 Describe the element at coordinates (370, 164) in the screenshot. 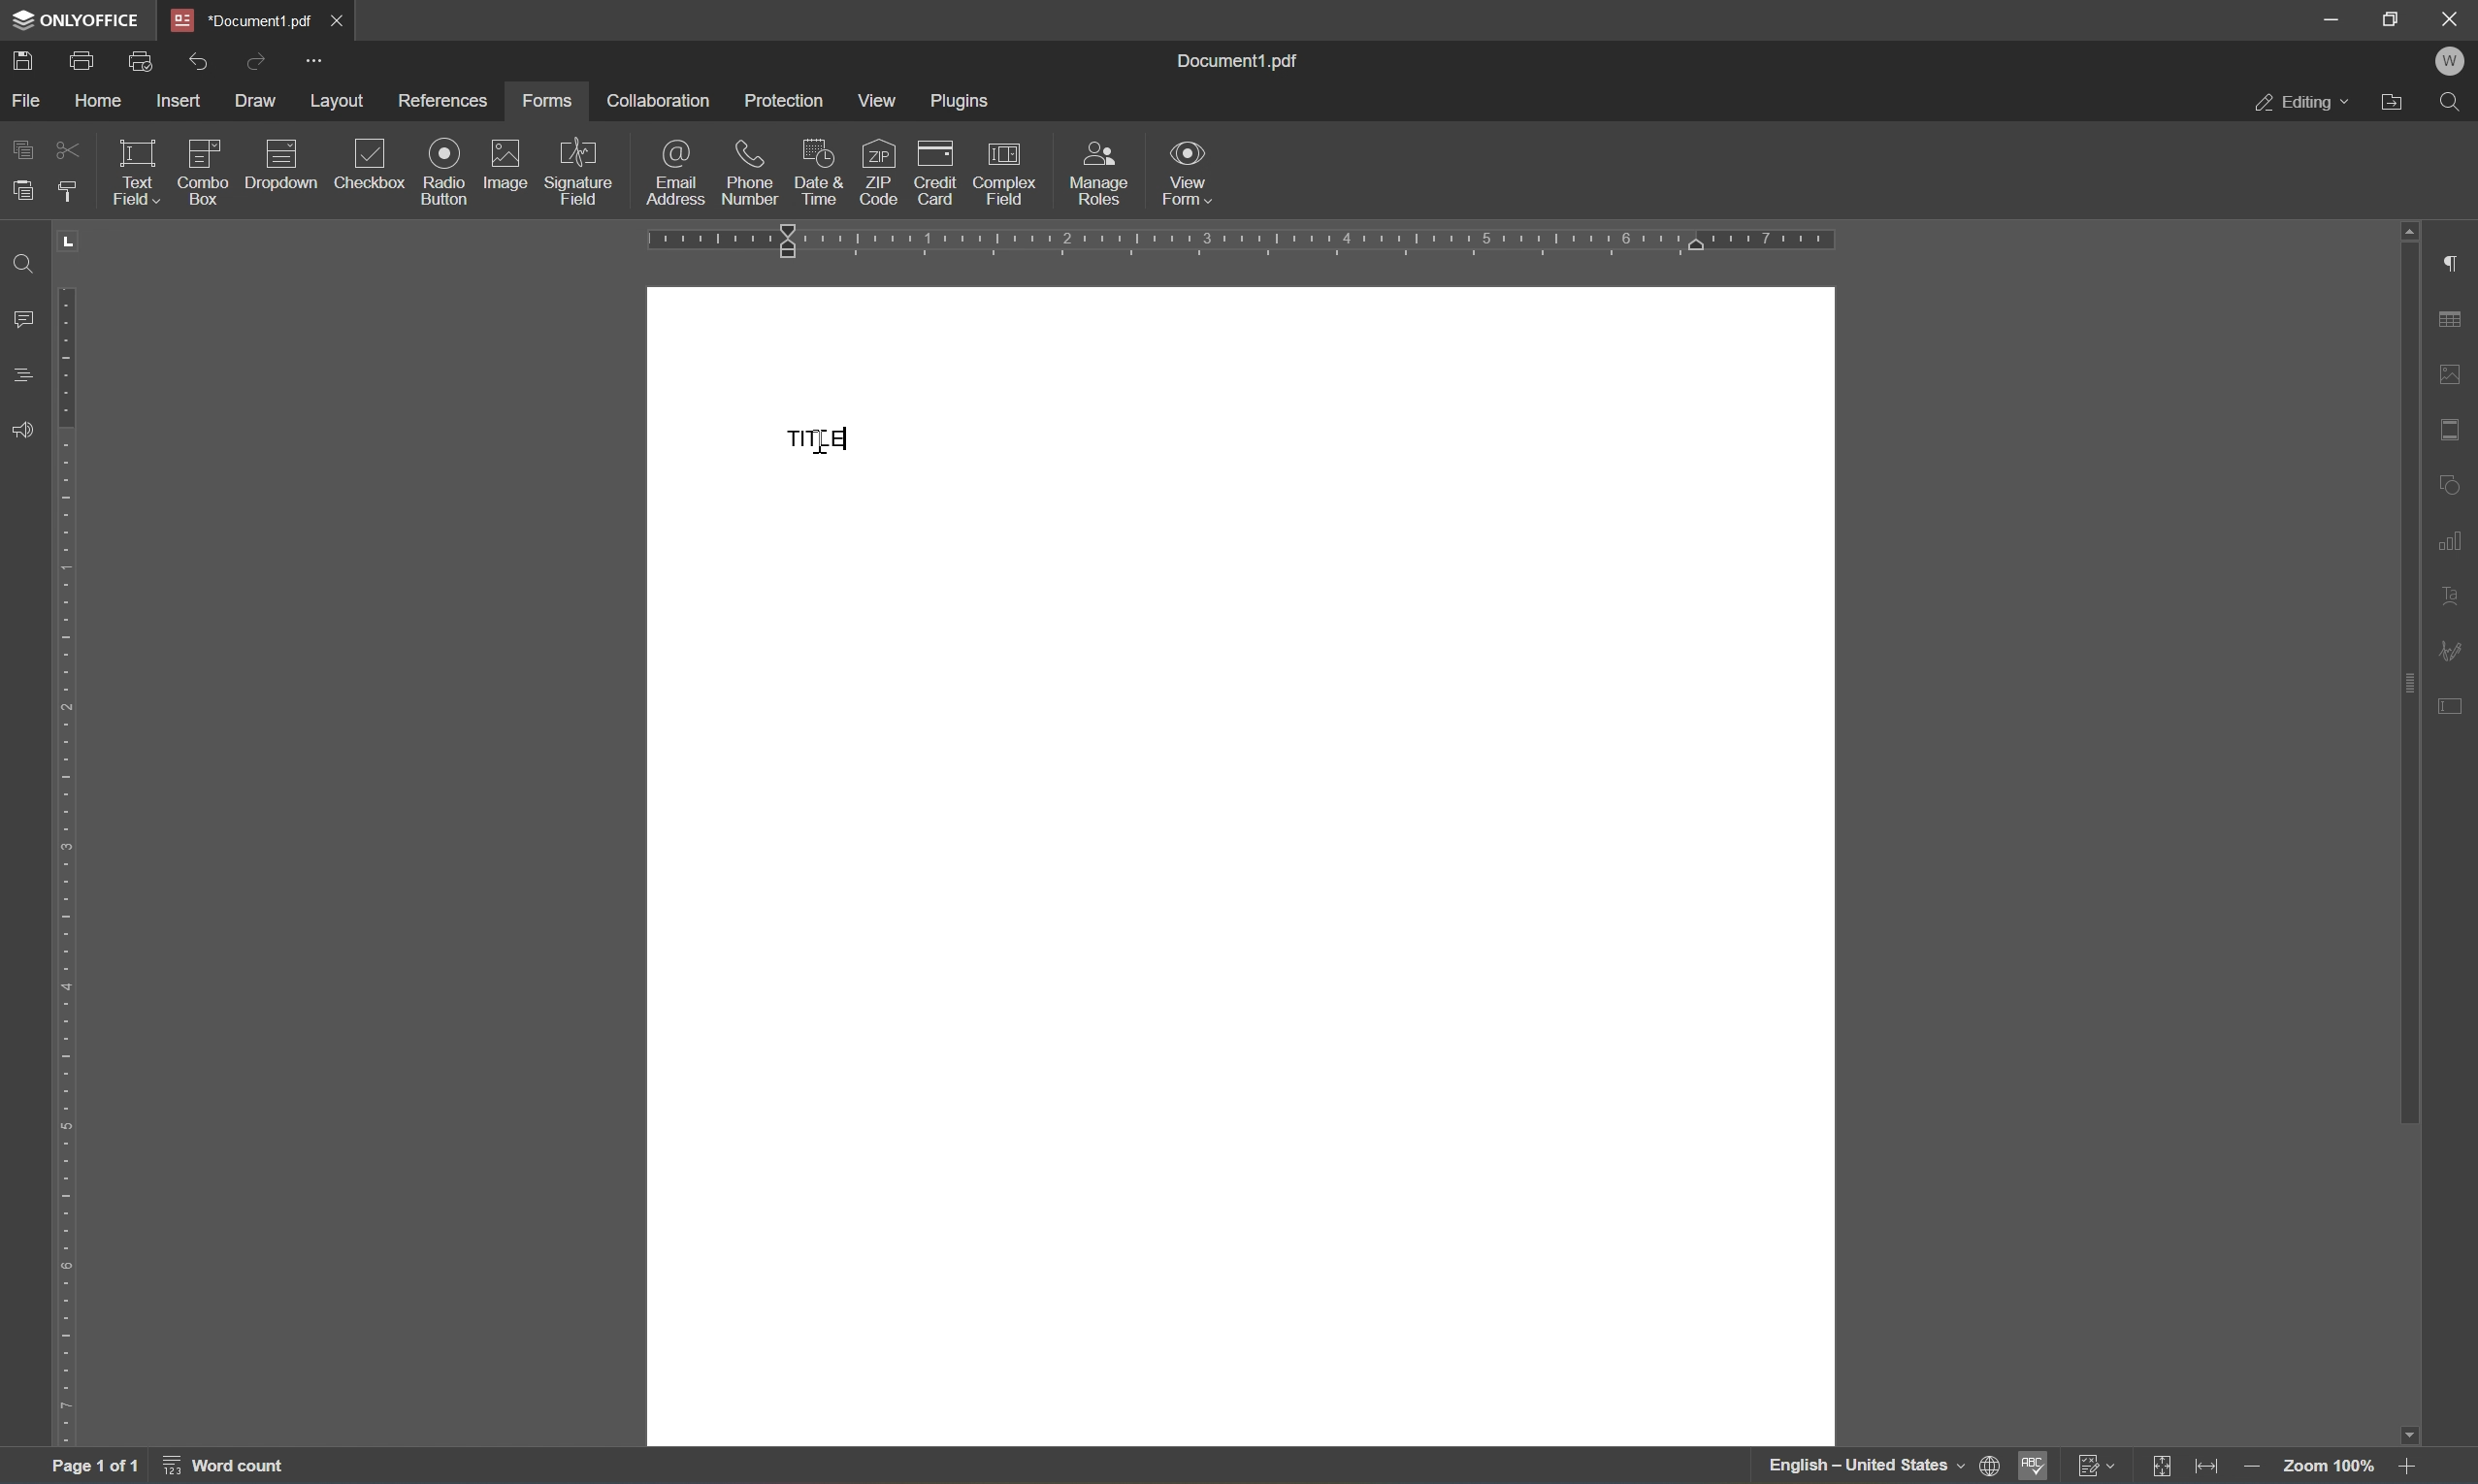

I see `checkbox` at that location.